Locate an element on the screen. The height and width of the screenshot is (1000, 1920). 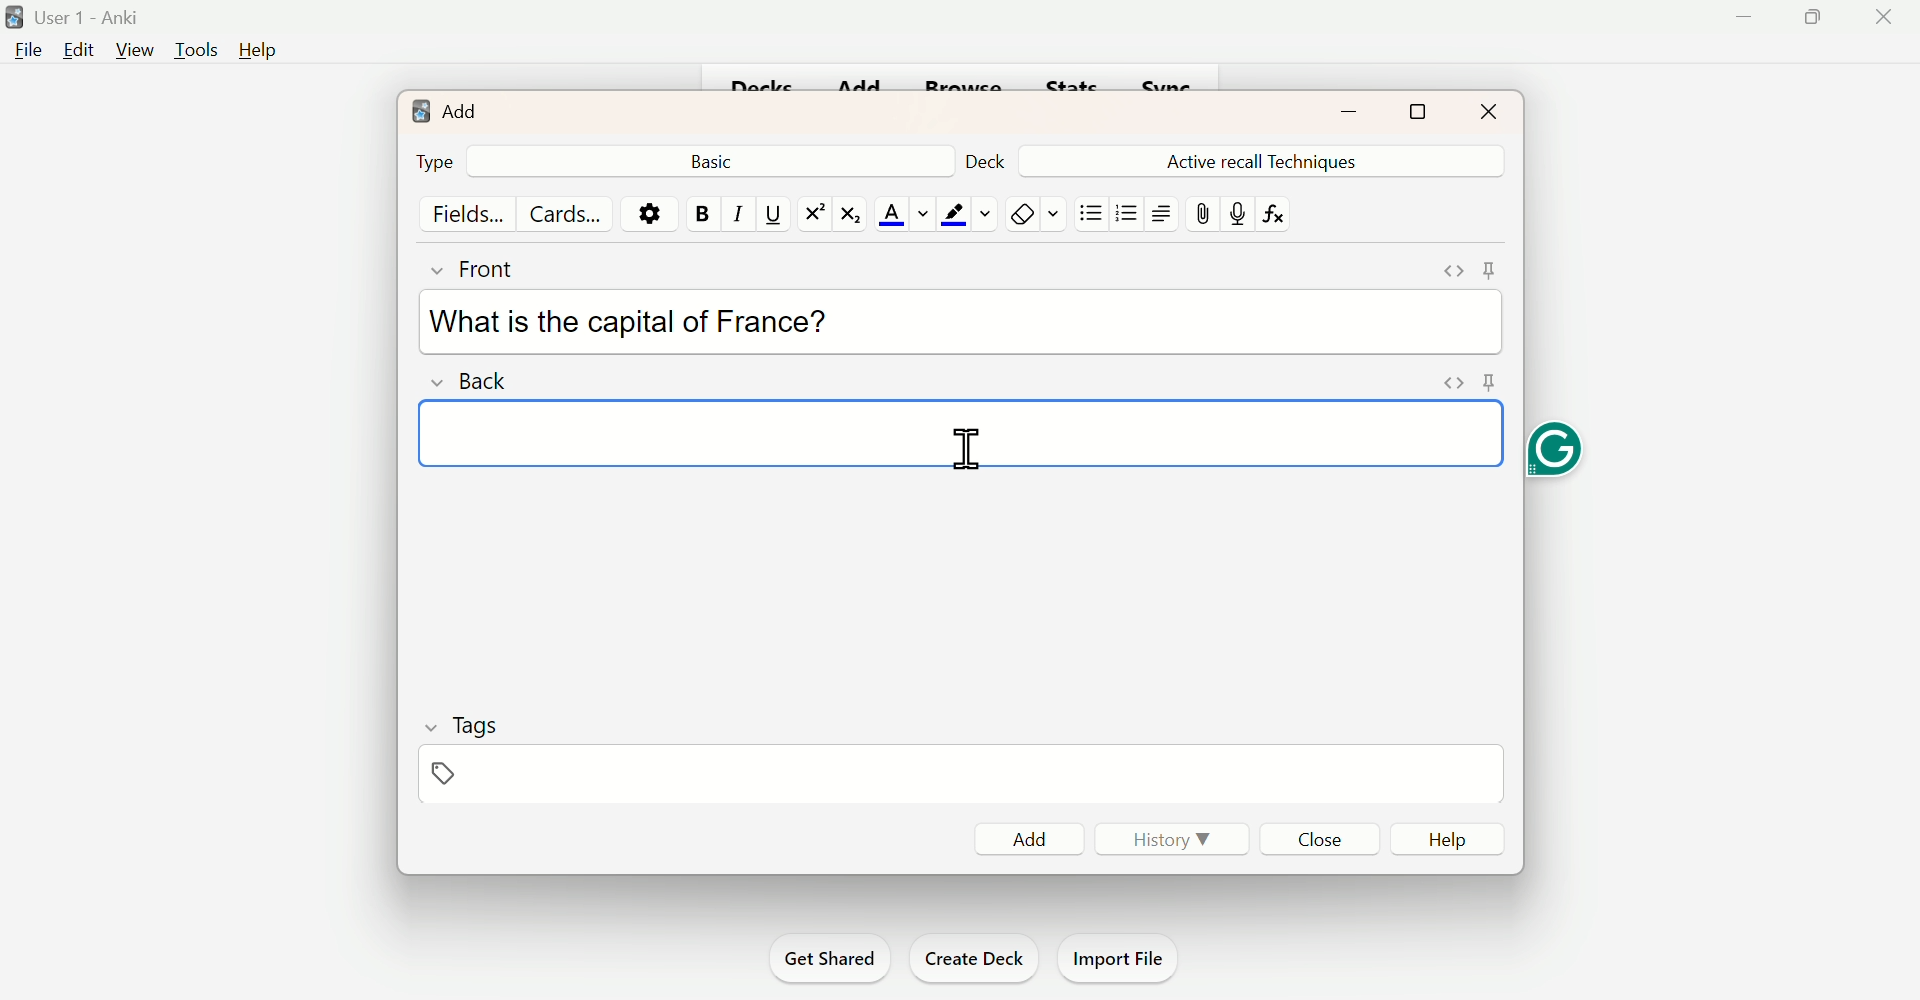
Import File is located at coordinates (1122, 958).